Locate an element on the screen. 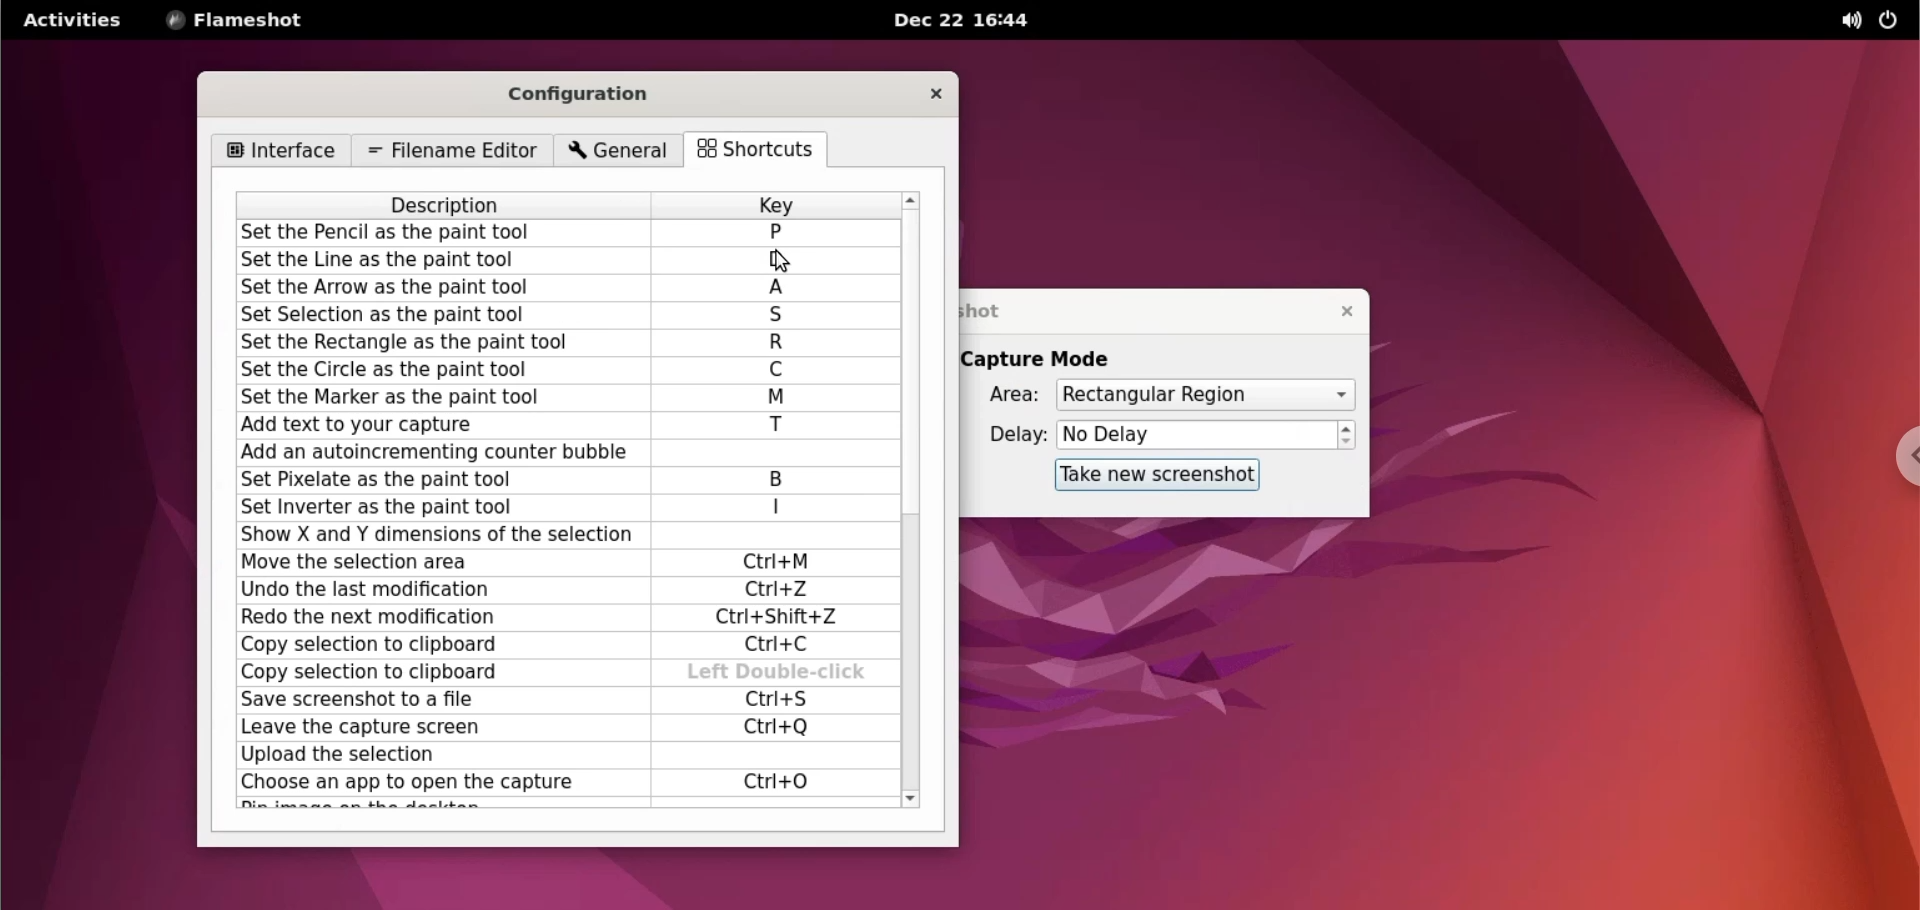 This screenshot has height=910, width=1920. Ctrl + C  is located at coordinates (783, 645).